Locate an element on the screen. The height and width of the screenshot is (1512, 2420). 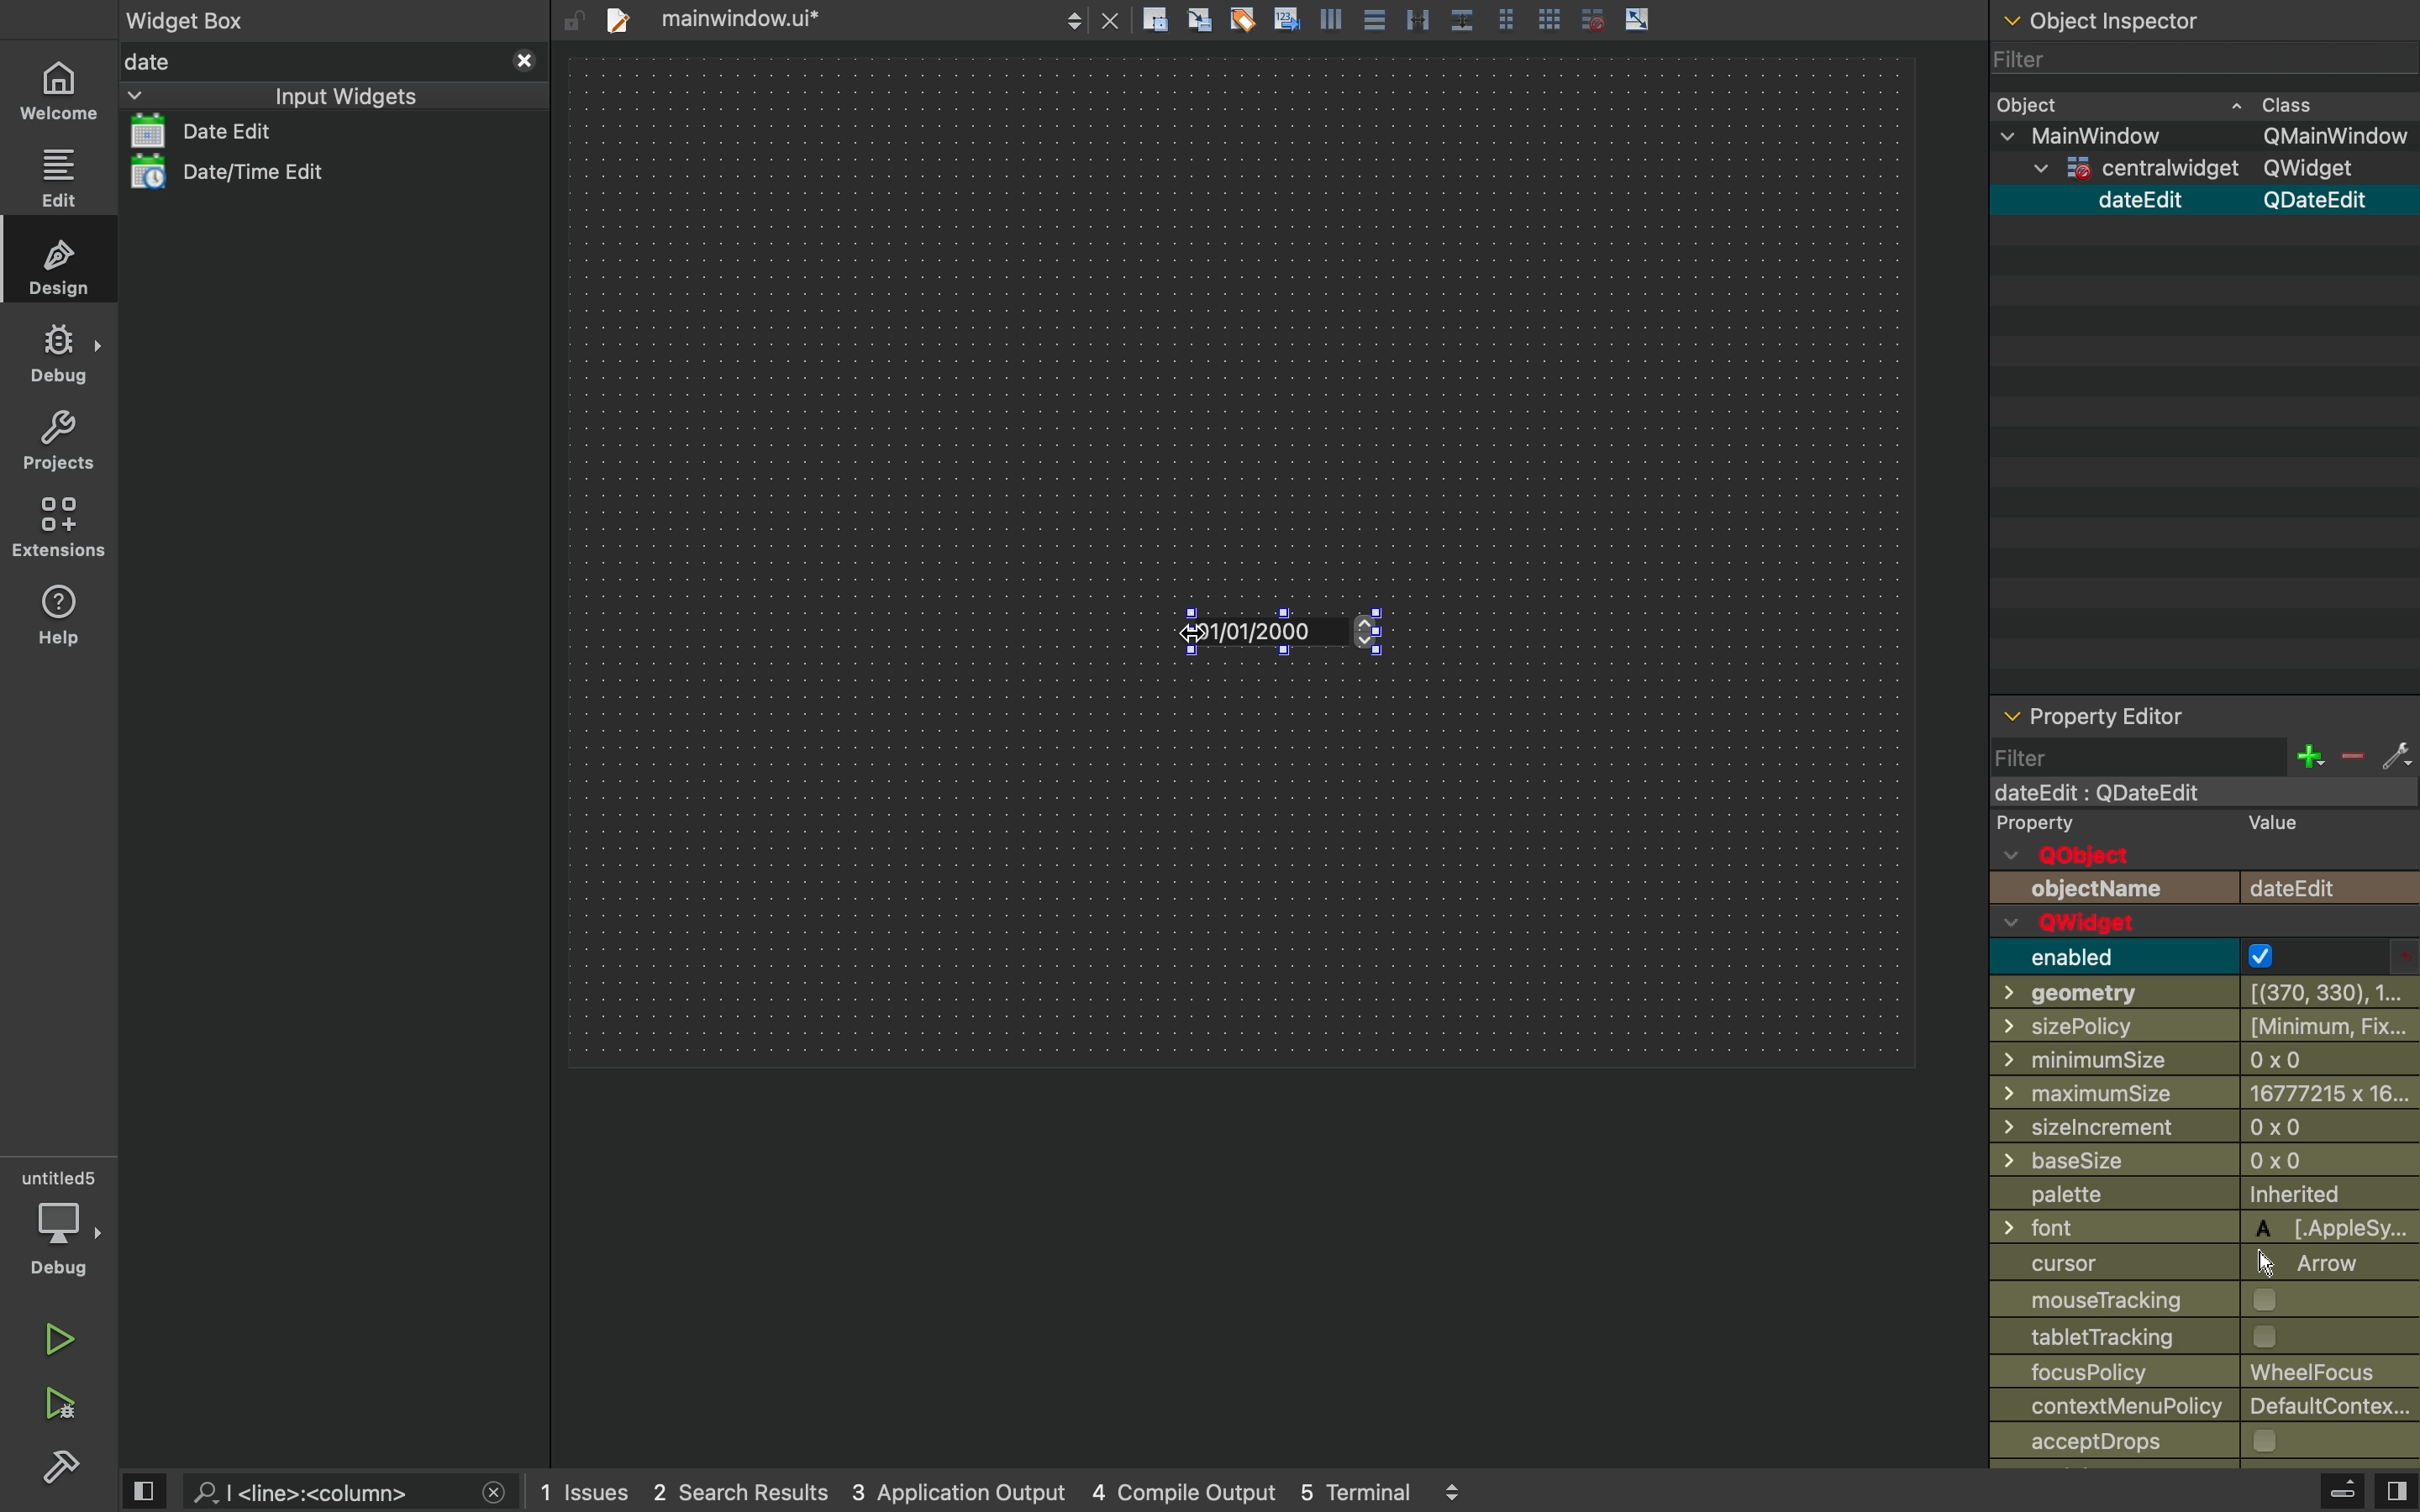
filter is located at coordinates (2038, 58).